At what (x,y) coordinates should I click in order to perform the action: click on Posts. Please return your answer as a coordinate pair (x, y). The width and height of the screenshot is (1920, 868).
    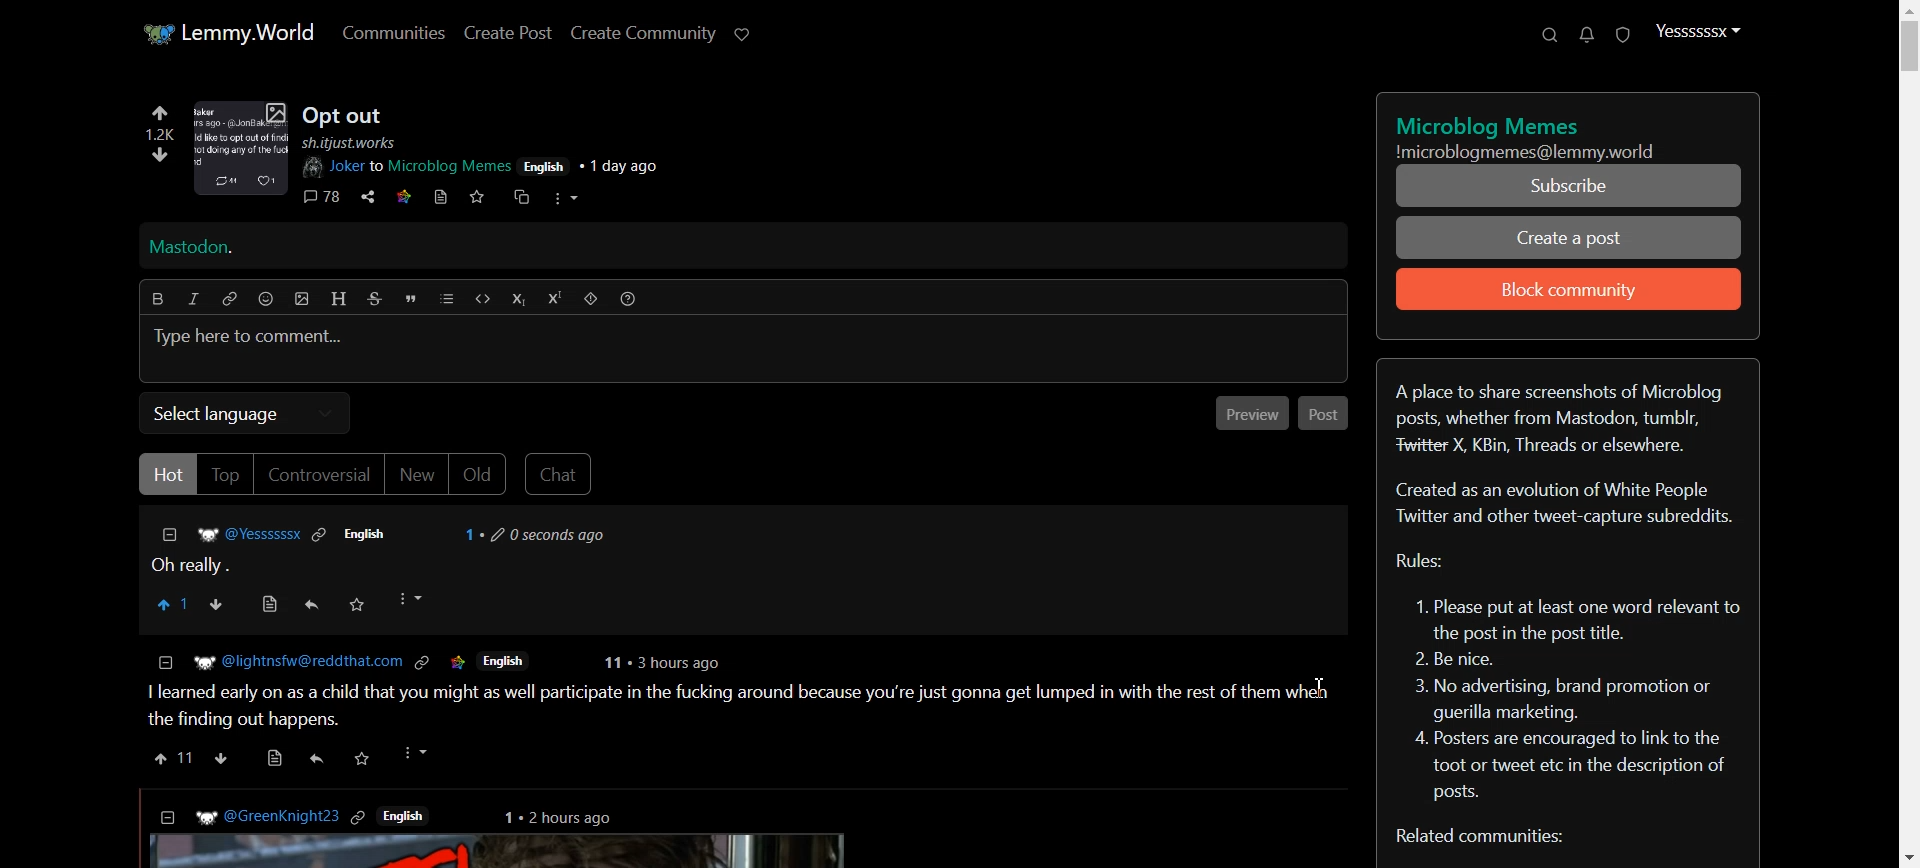
    Looking at the image, I should click on (736, 687).